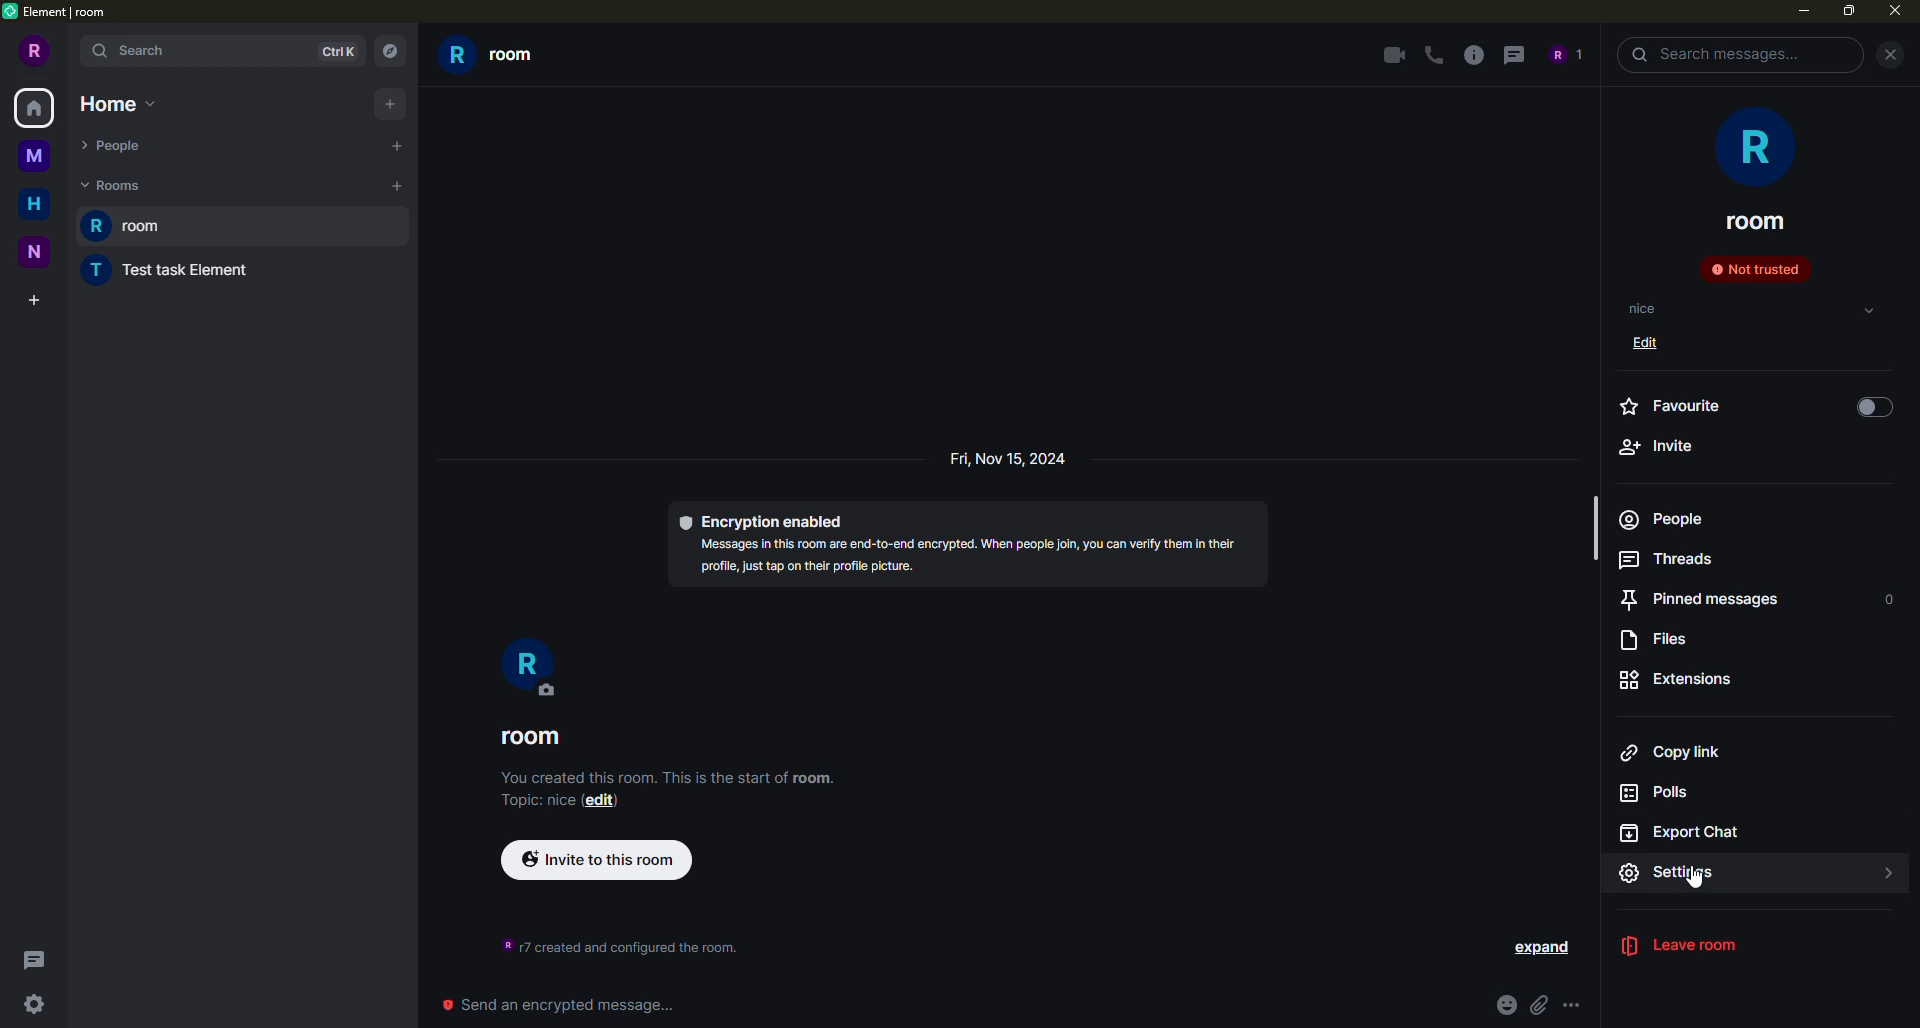  Describe the element at coordinates (981, 550) in the screenshot. I see `encryption enabled` at that location.